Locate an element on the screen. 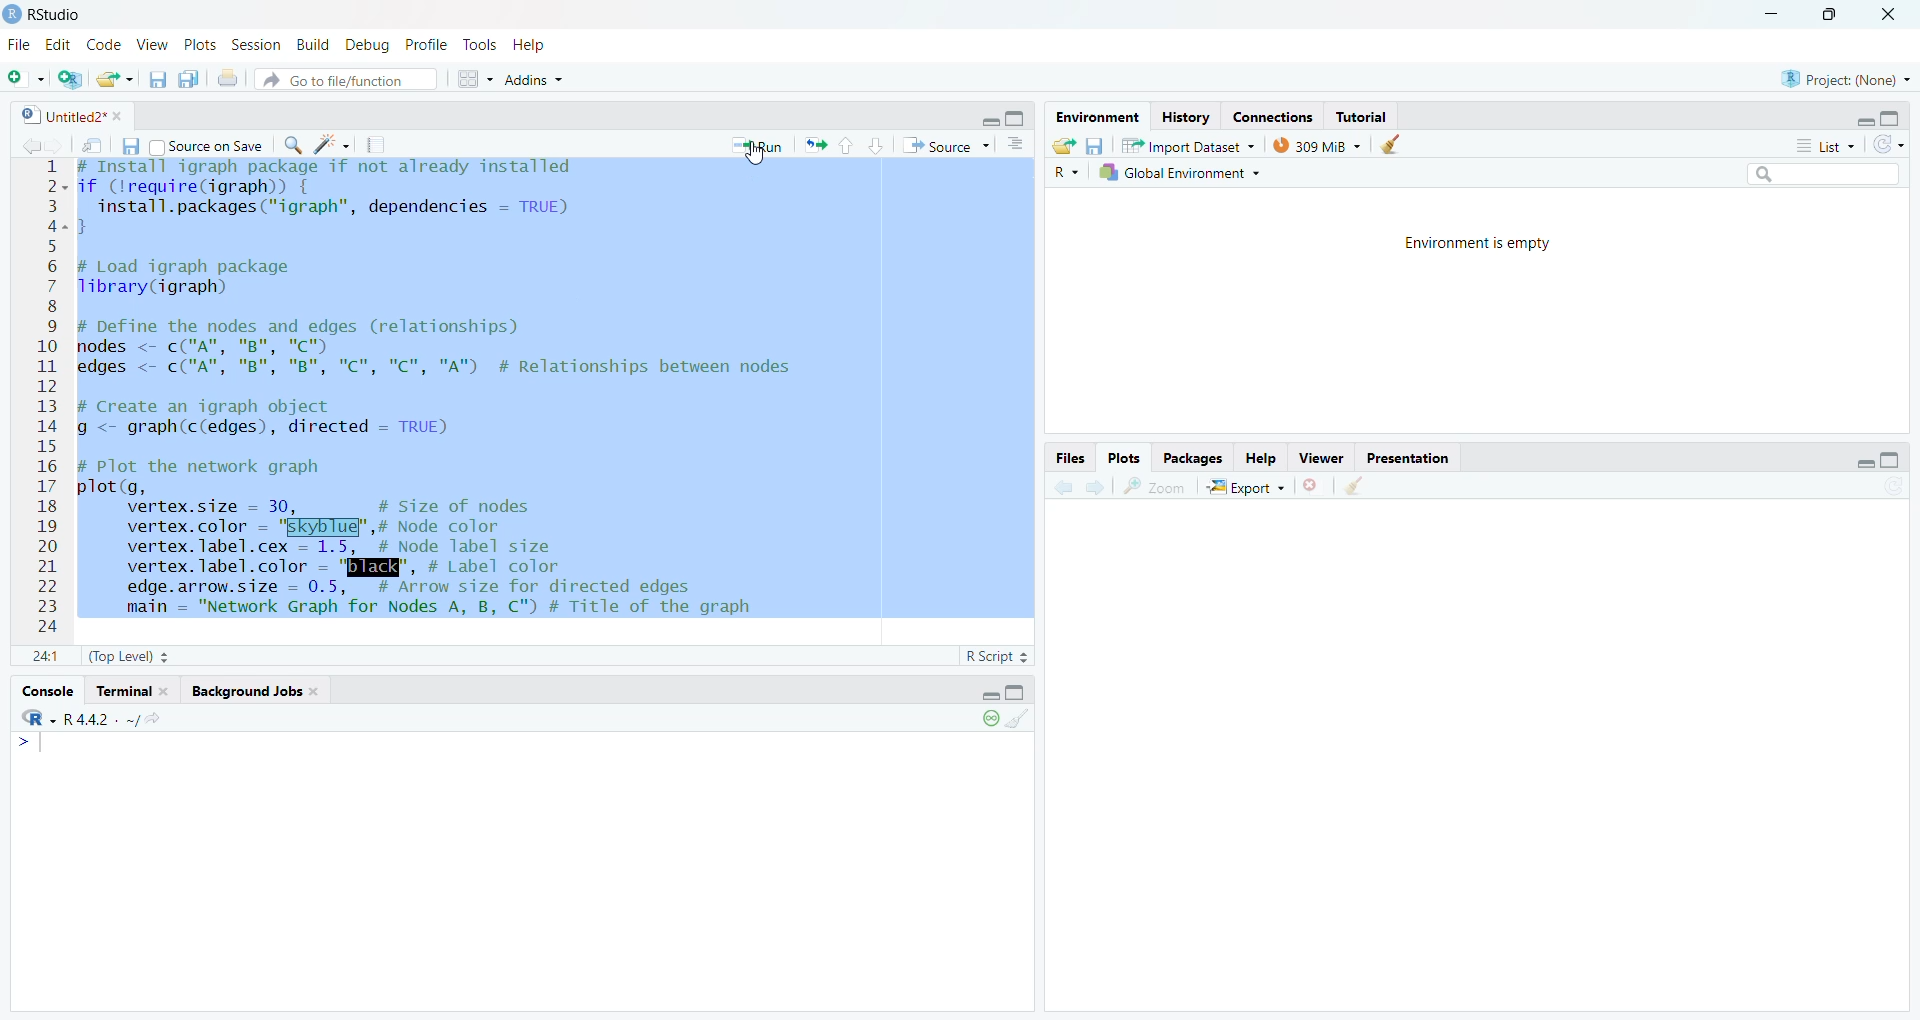 The height and width of the screenshot is (1020, 1920). Environment is located at coordinates (1100, 117).